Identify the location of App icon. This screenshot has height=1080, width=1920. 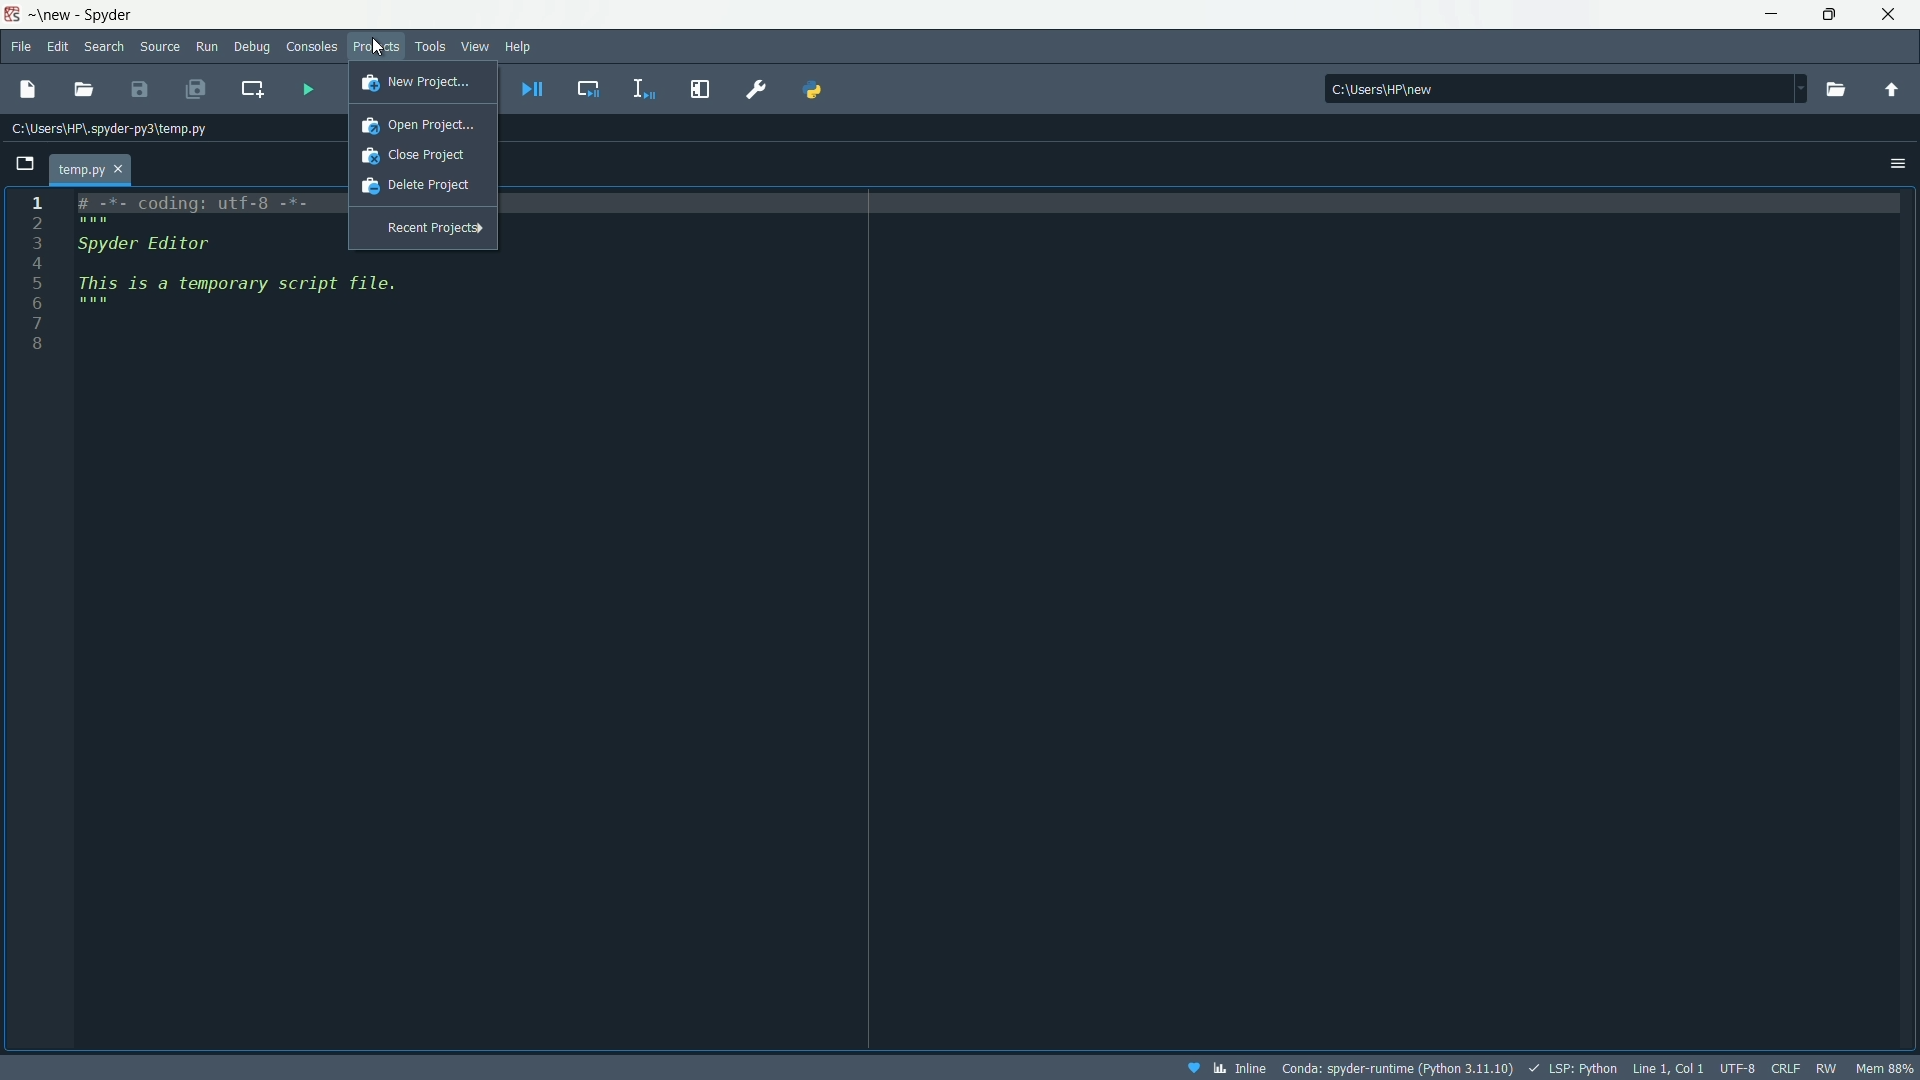
(15, 16).